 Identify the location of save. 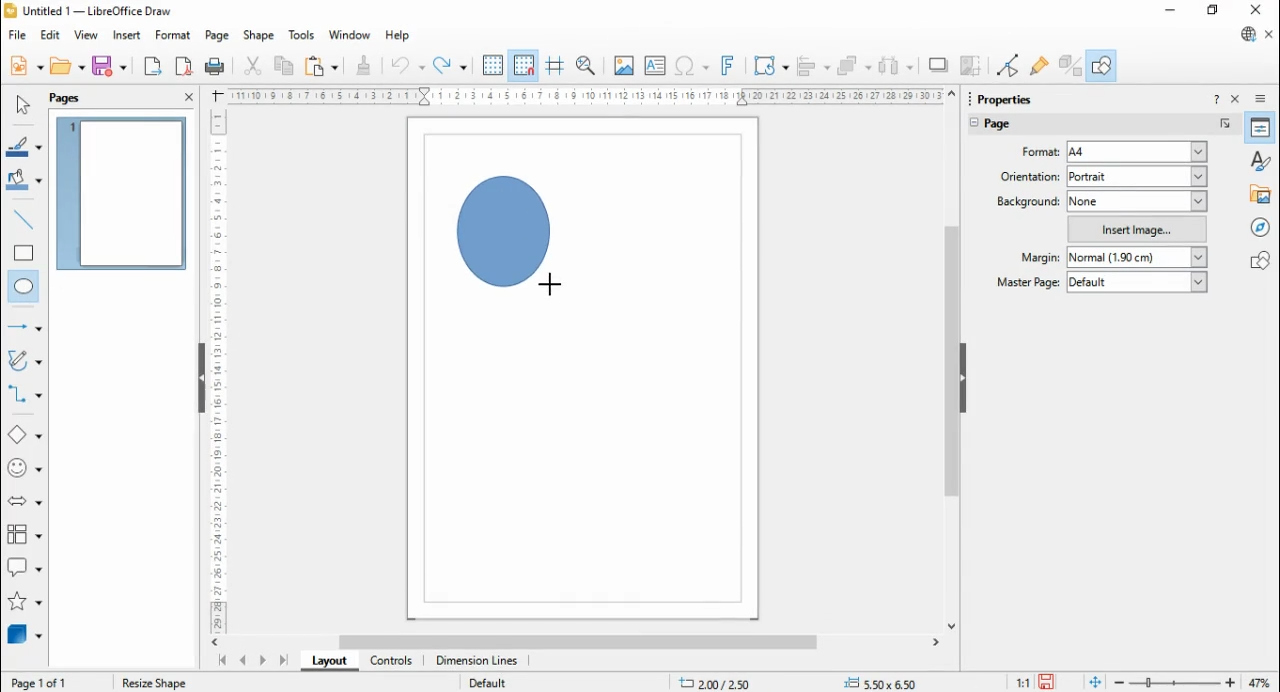
(109, 66).